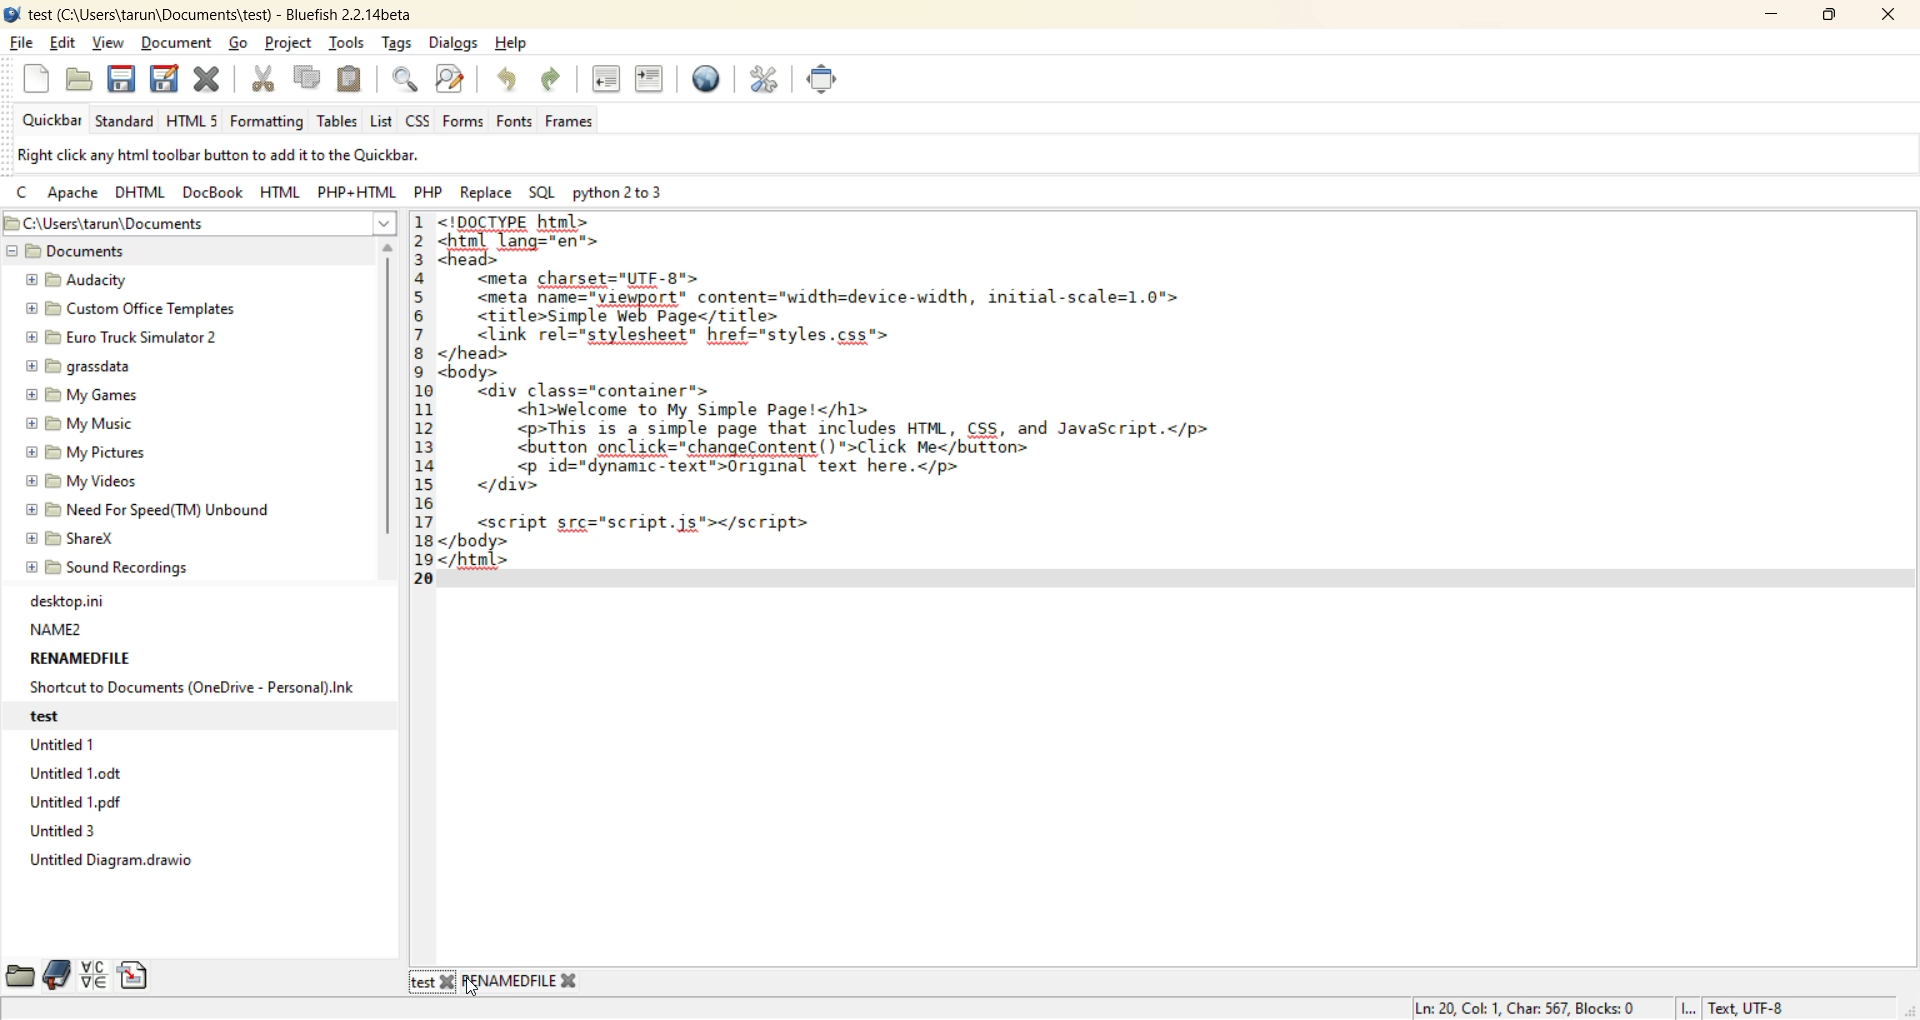 Image resolution: width=1920 pixels, height=1020 pixels. I want to click on list, so click(382, 120).